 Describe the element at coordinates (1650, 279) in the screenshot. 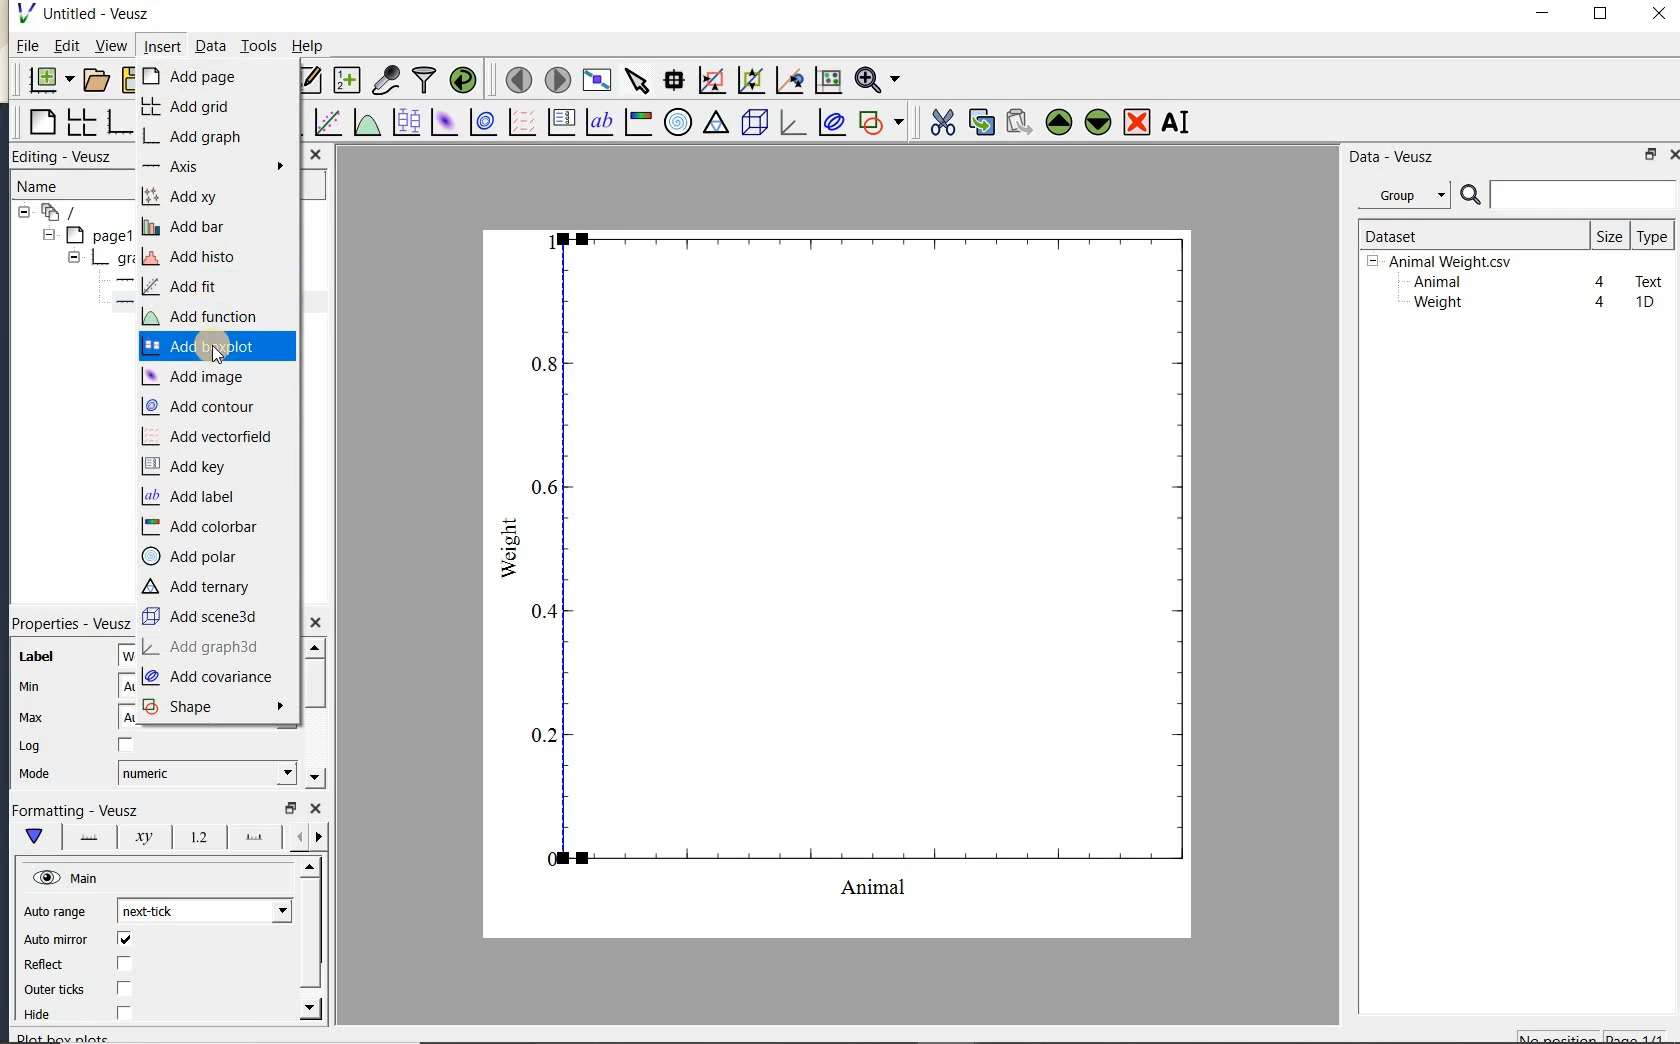

I see `Text` at that location.